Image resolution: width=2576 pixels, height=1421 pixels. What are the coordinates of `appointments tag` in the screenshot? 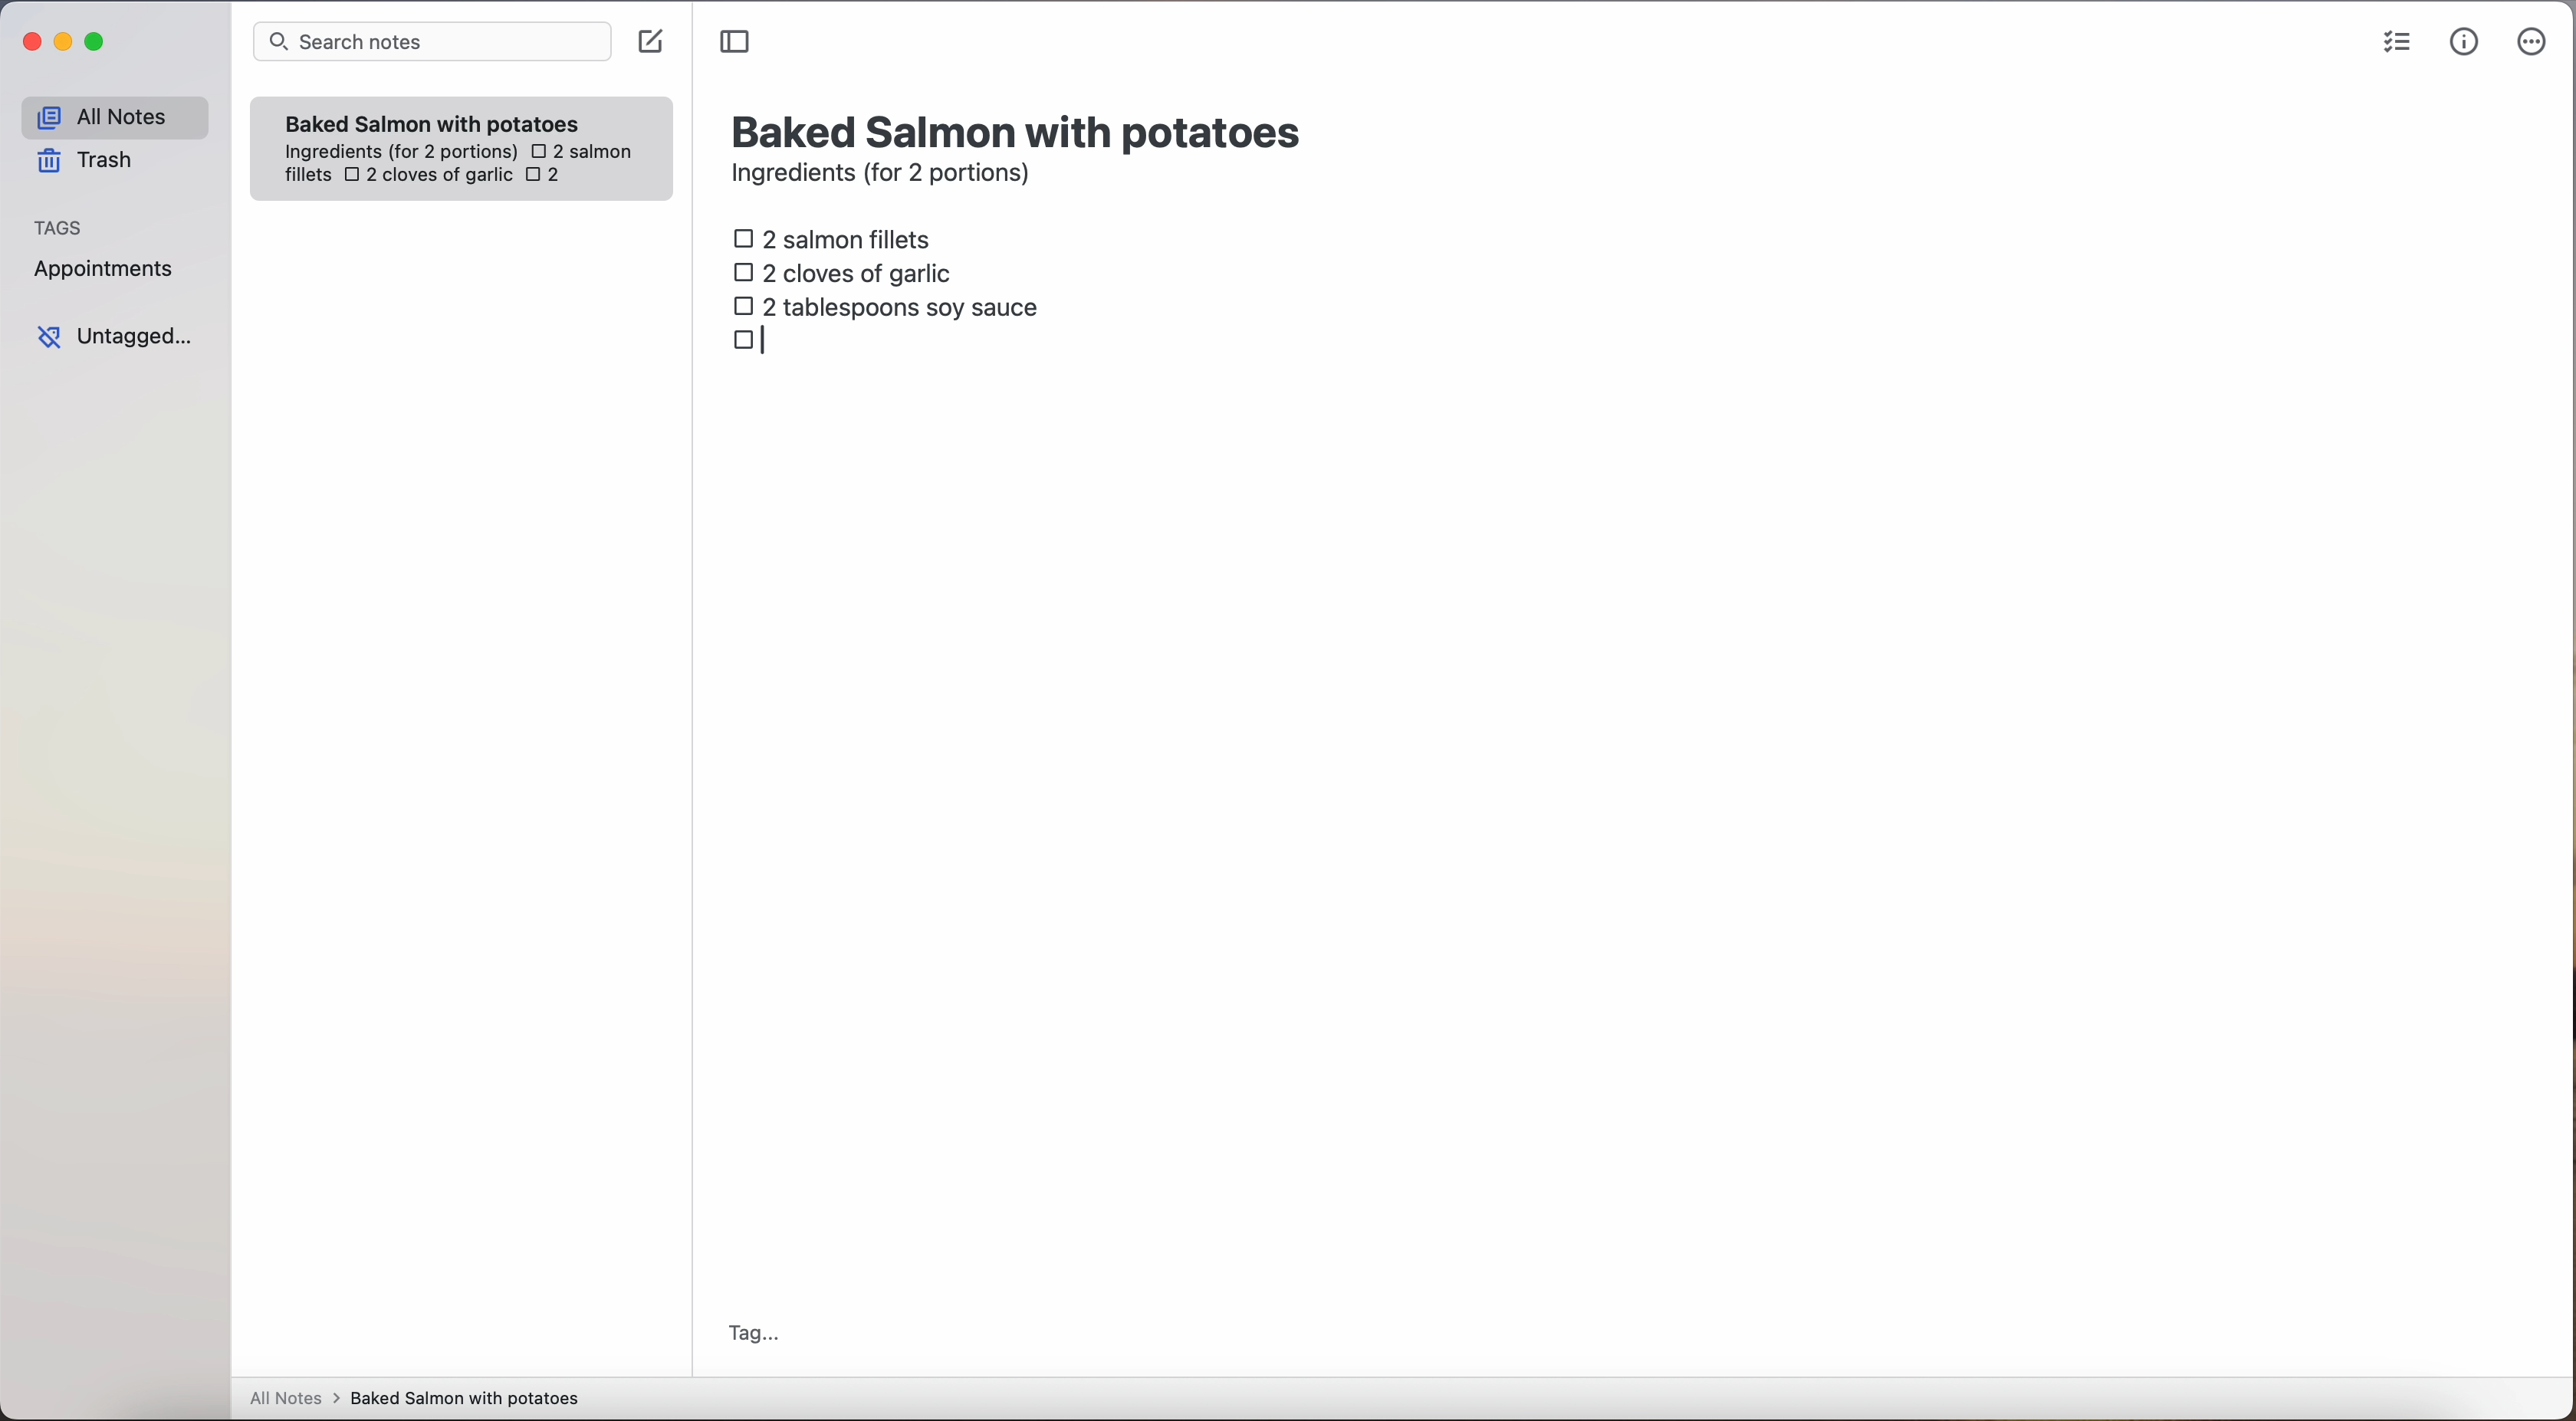 It's located at (106, 265).